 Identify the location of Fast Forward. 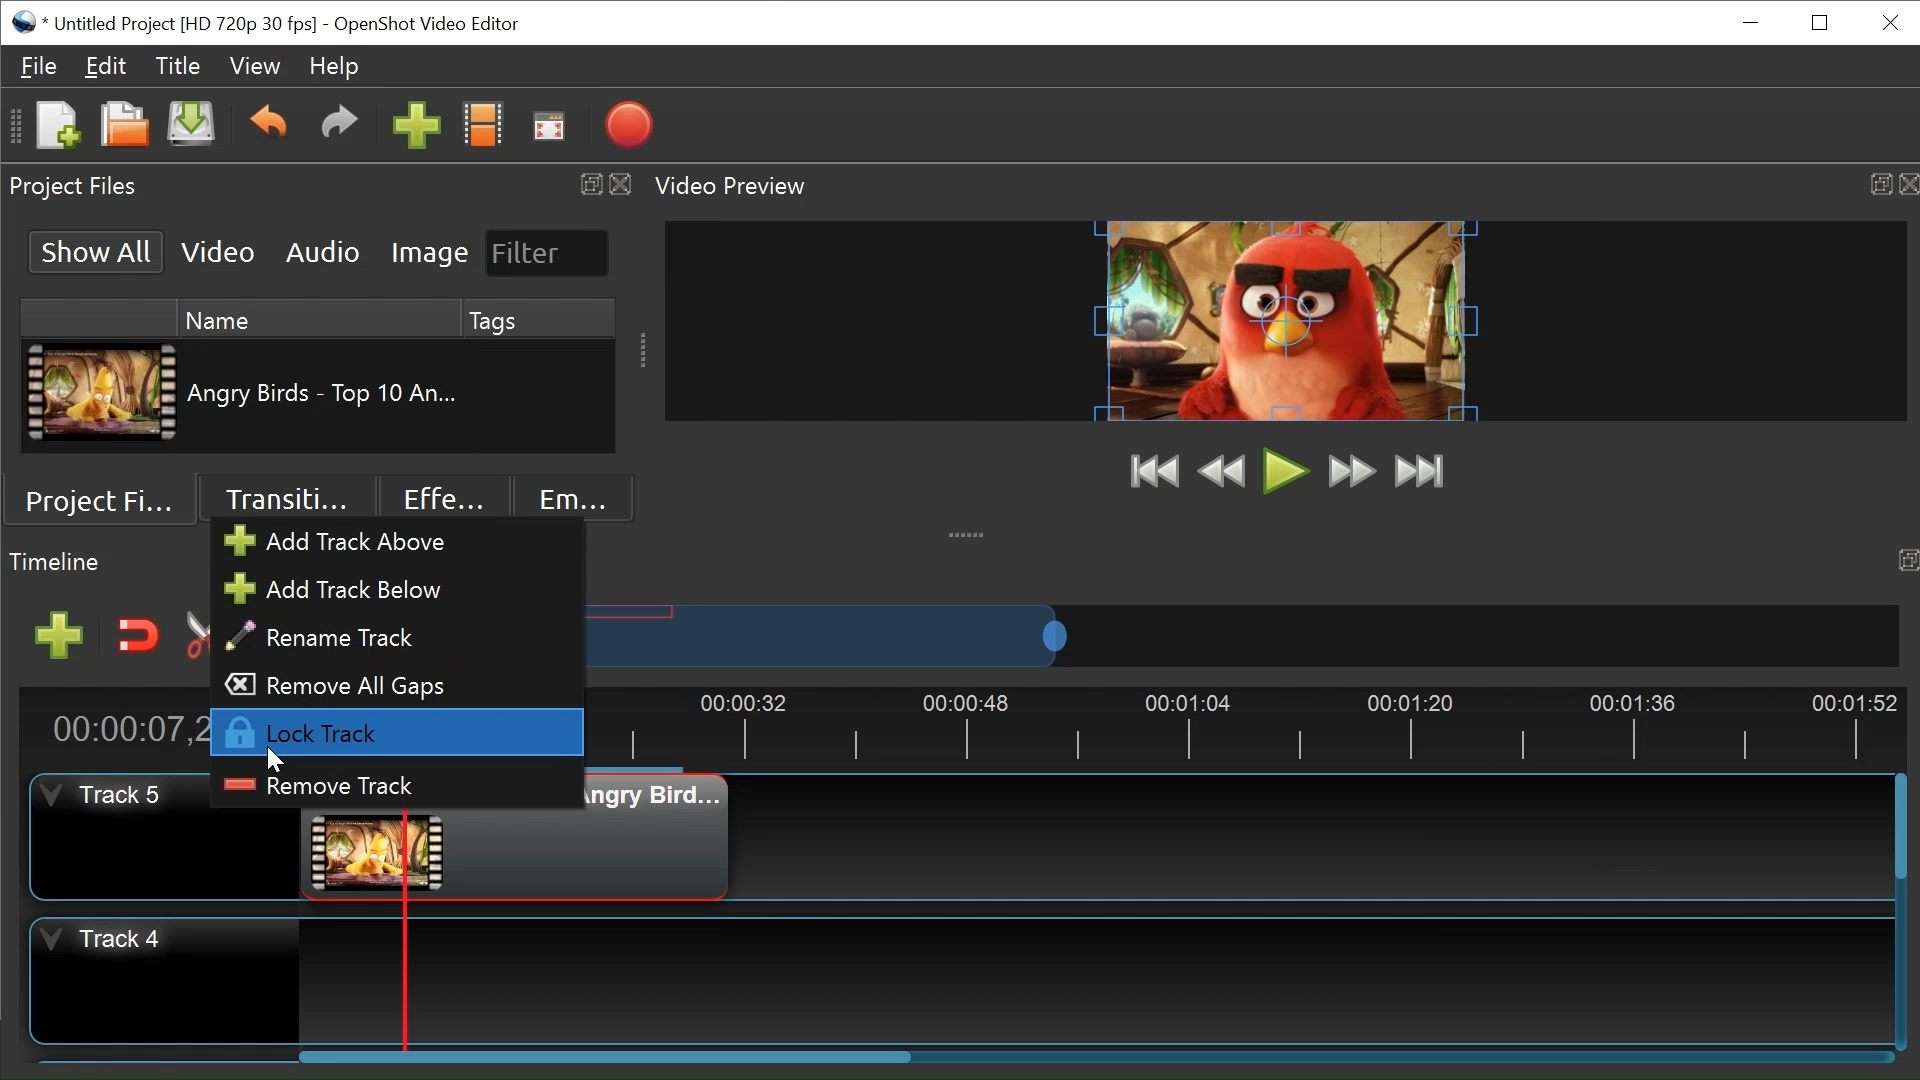
(1351, 471).